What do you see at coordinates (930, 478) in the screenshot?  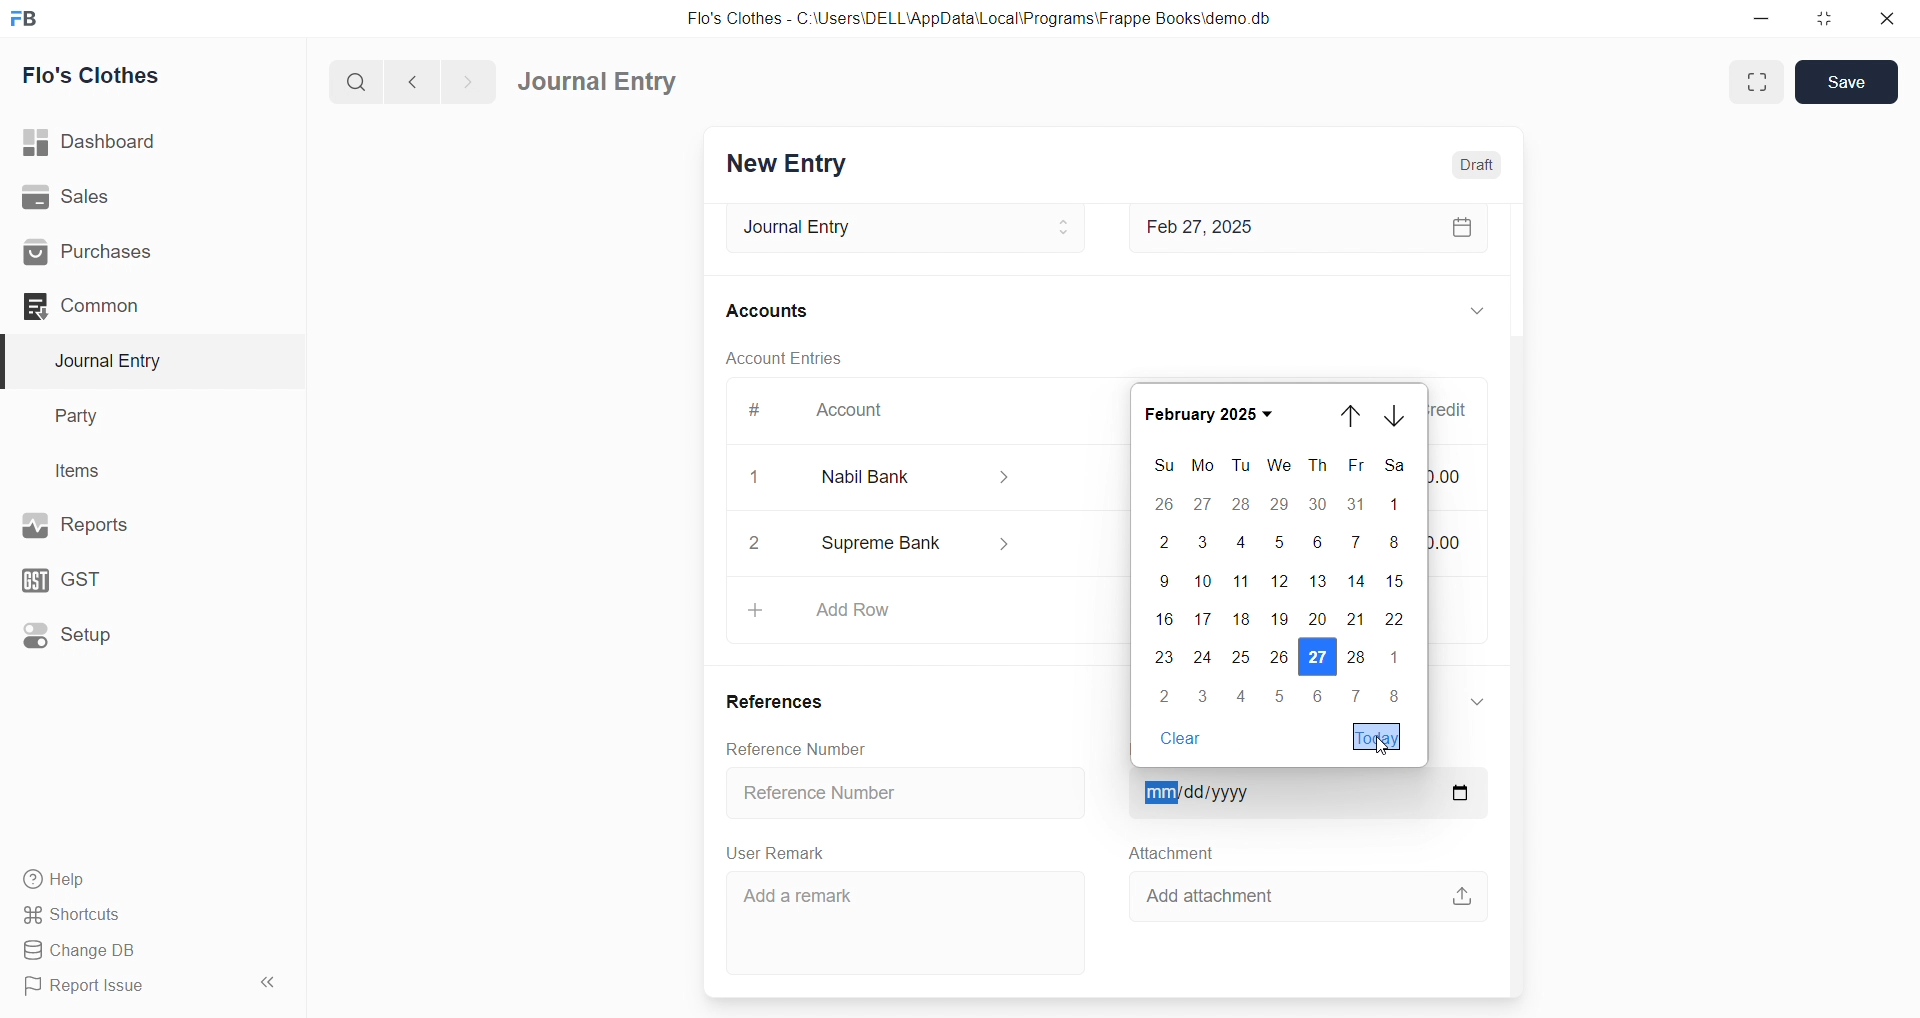 I see `Nabil Bank` at bounding box center [930, 478].